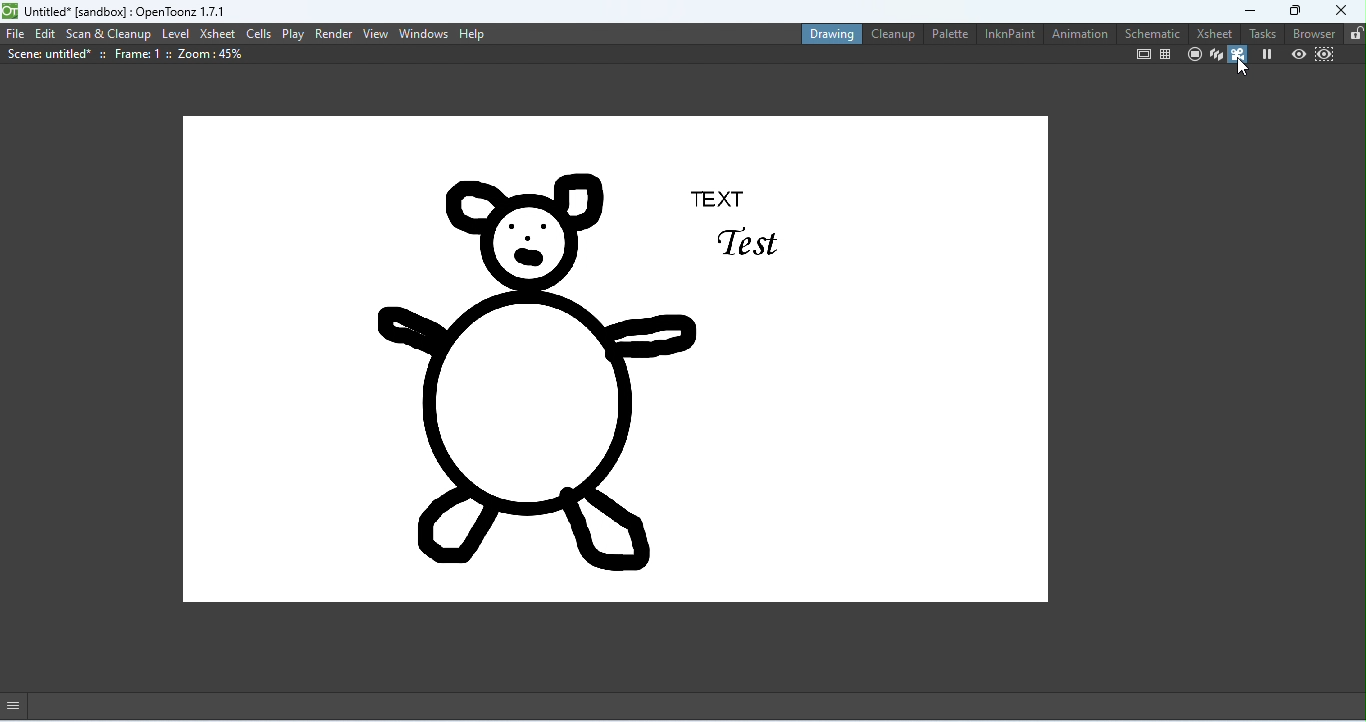  Describe the element at coordinates (1334, 10) in the screenshot. I see `Close` at that location.